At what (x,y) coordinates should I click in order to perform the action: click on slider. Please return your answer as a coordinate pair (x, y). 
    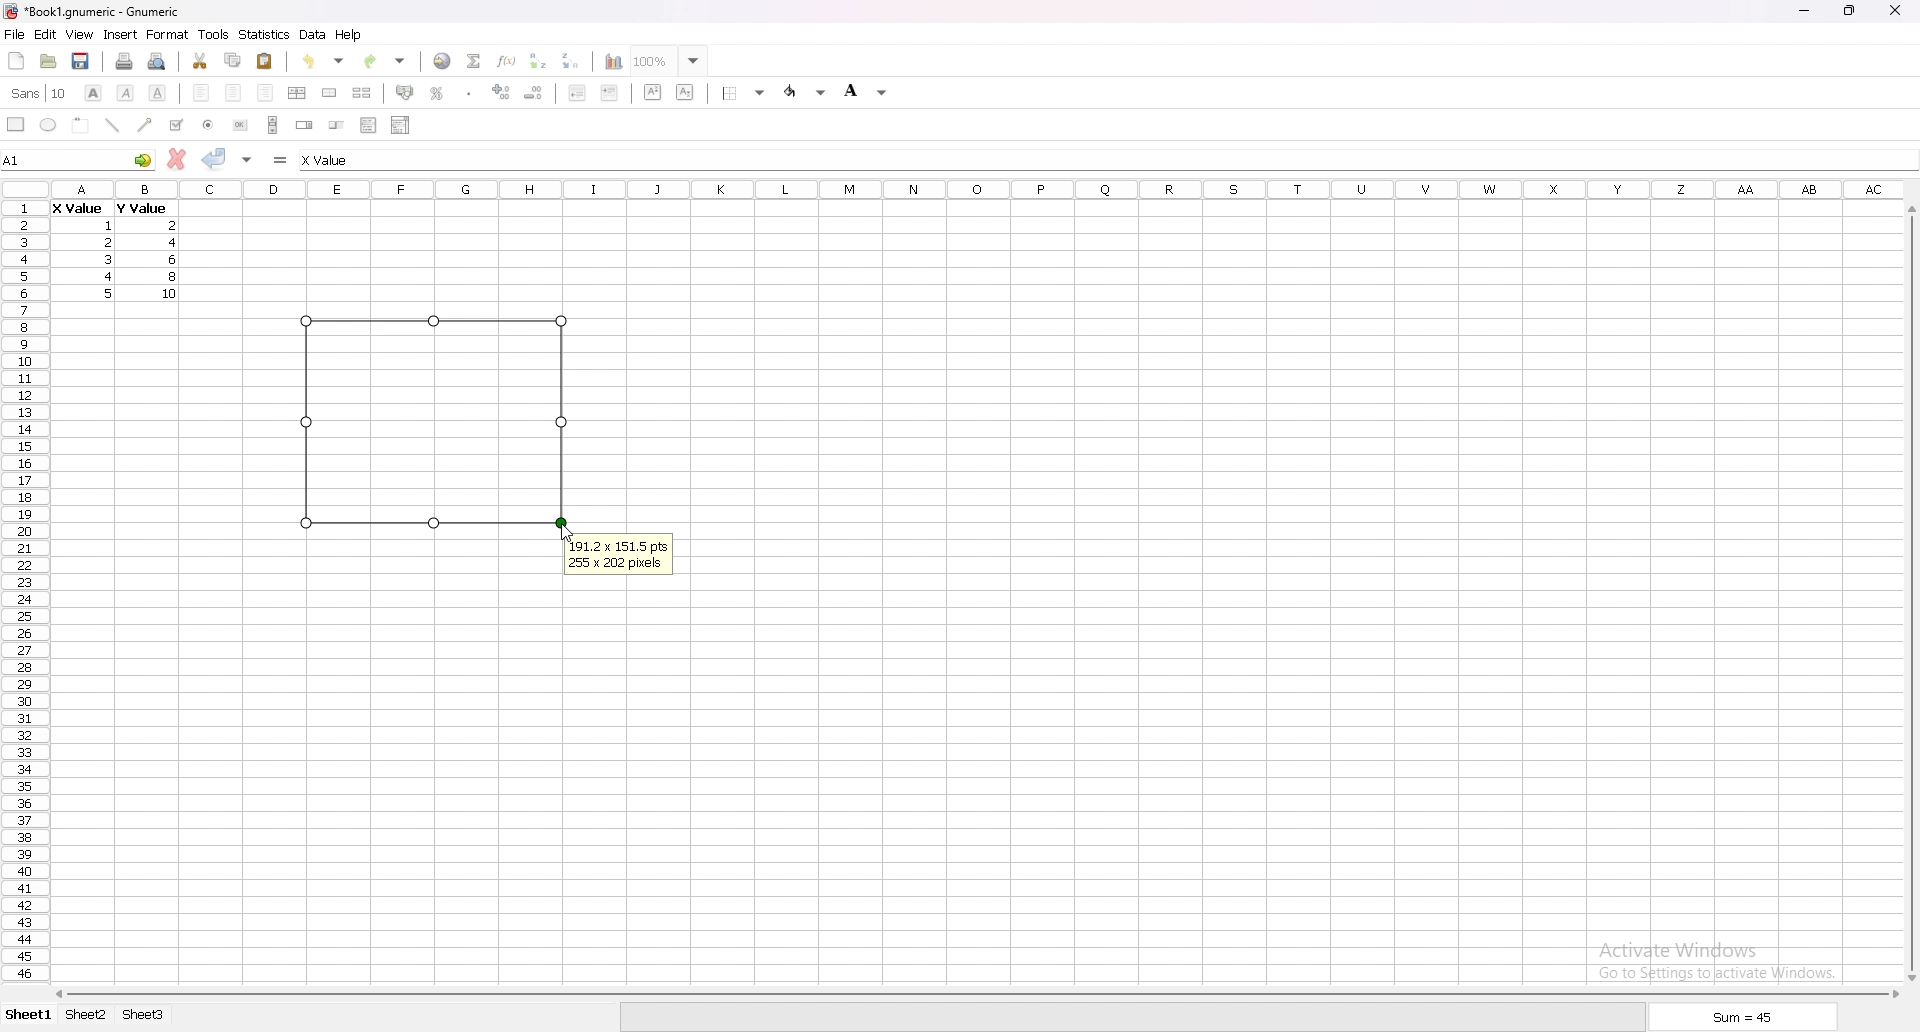
    Looking at the image, I should click on (338, 124).